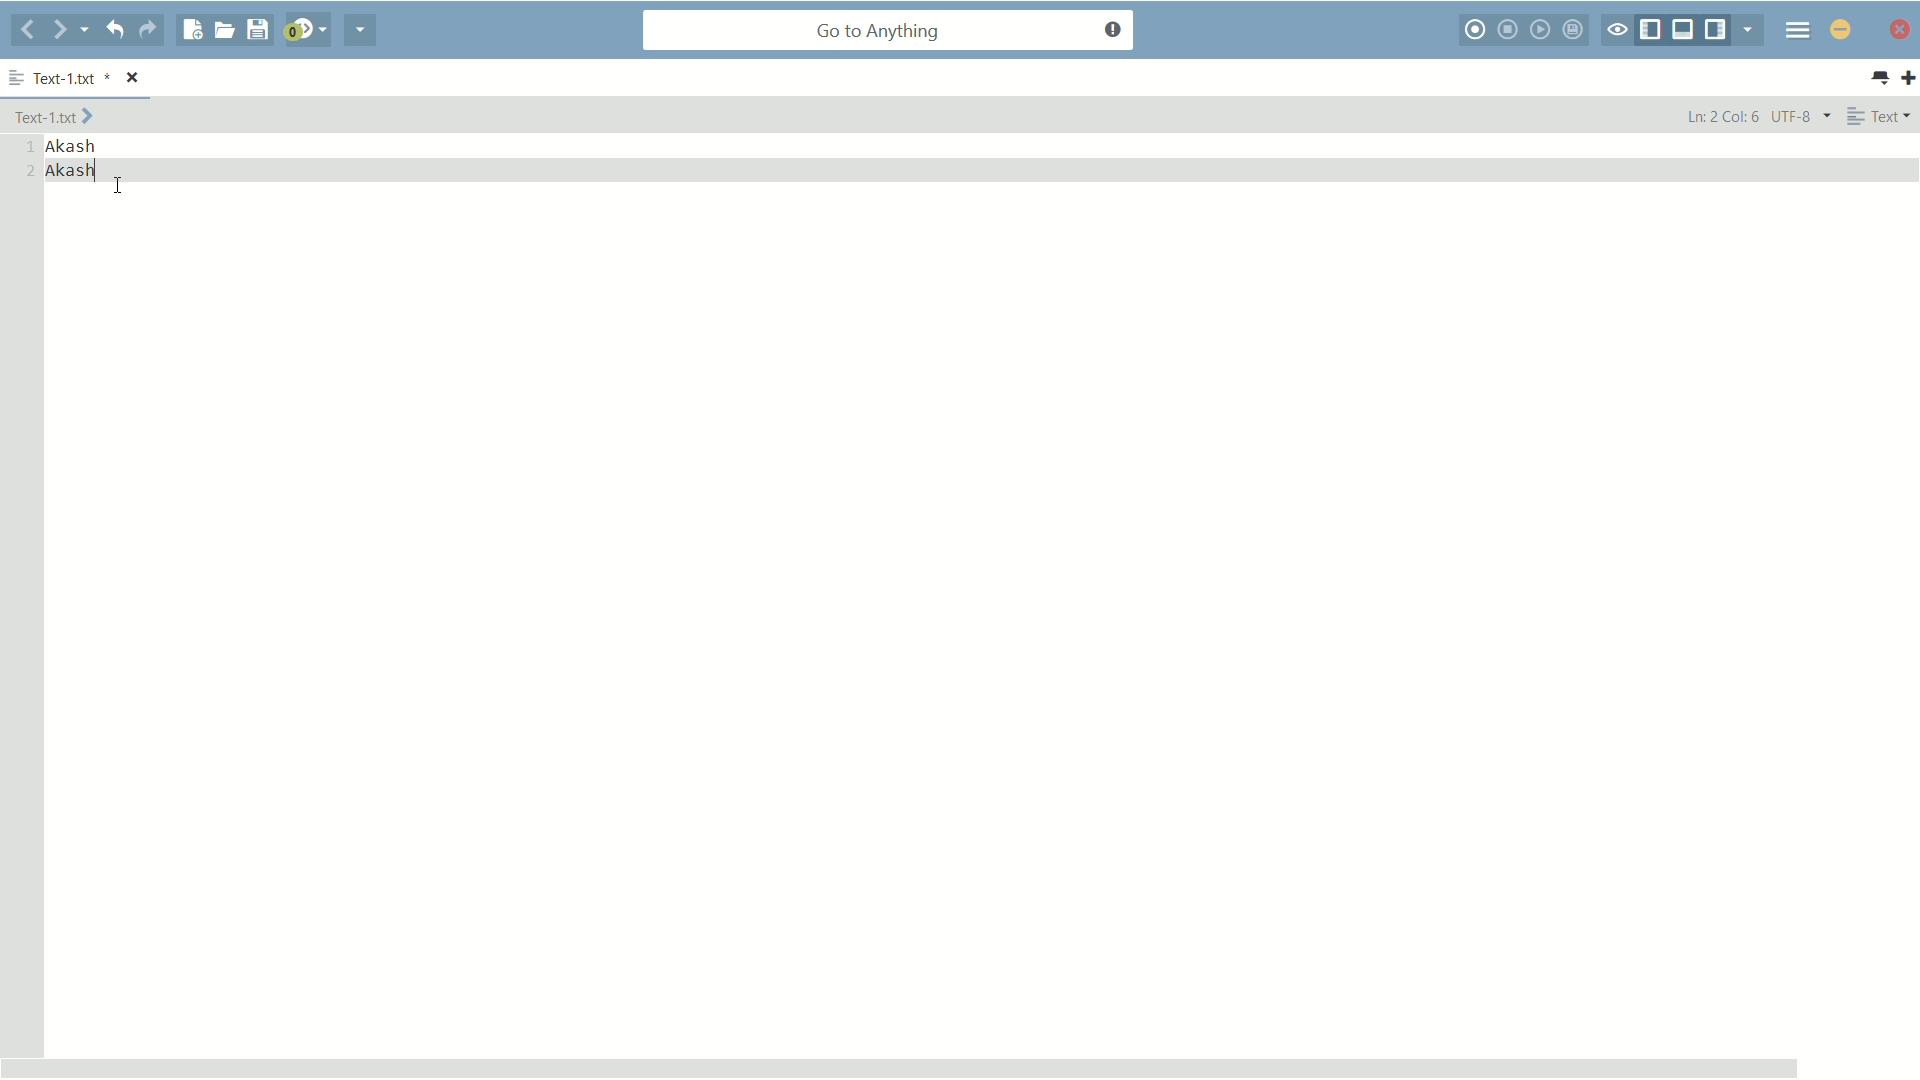 The image size is (1920, 1080). Describe the element at coordinates (29, 158) in the screenshot. I see `line number` at that location.